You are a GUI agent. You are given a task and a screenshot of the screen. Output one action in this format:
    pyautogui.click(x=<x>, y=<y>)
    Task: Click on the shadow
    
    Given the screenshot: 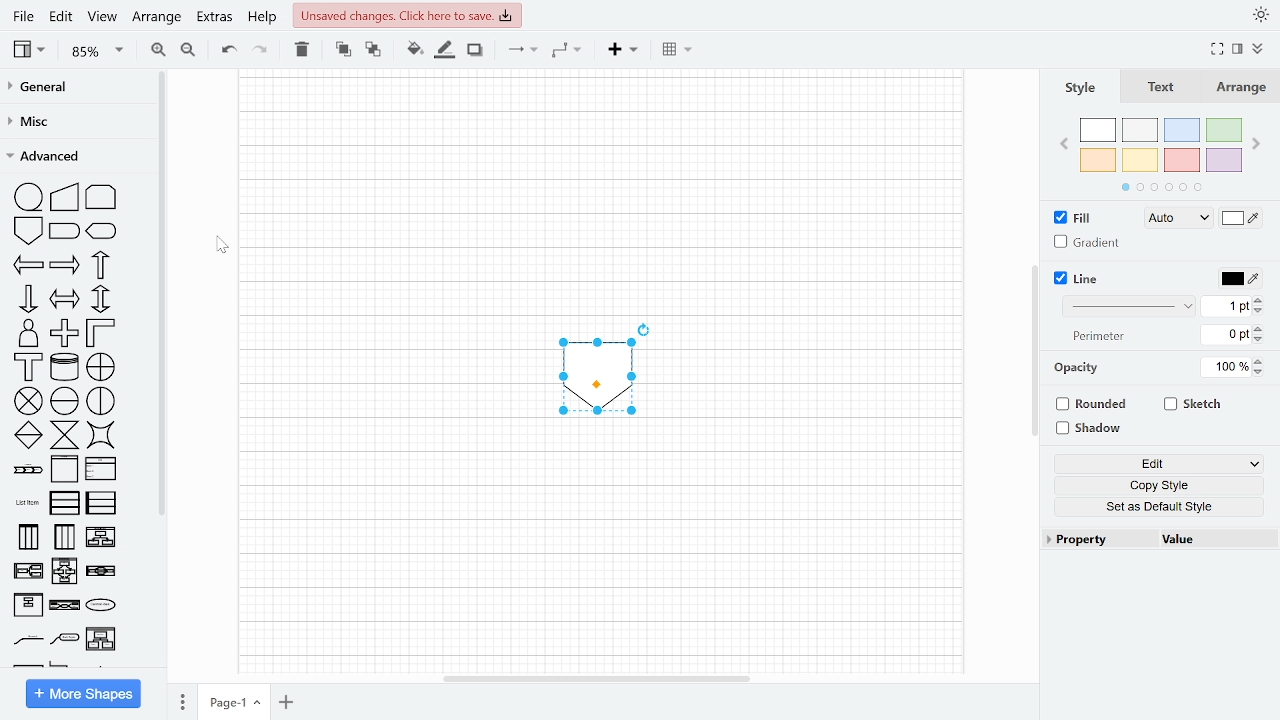 What is the action you would take?
    pyautogui.click(x=1090, y=429)
    